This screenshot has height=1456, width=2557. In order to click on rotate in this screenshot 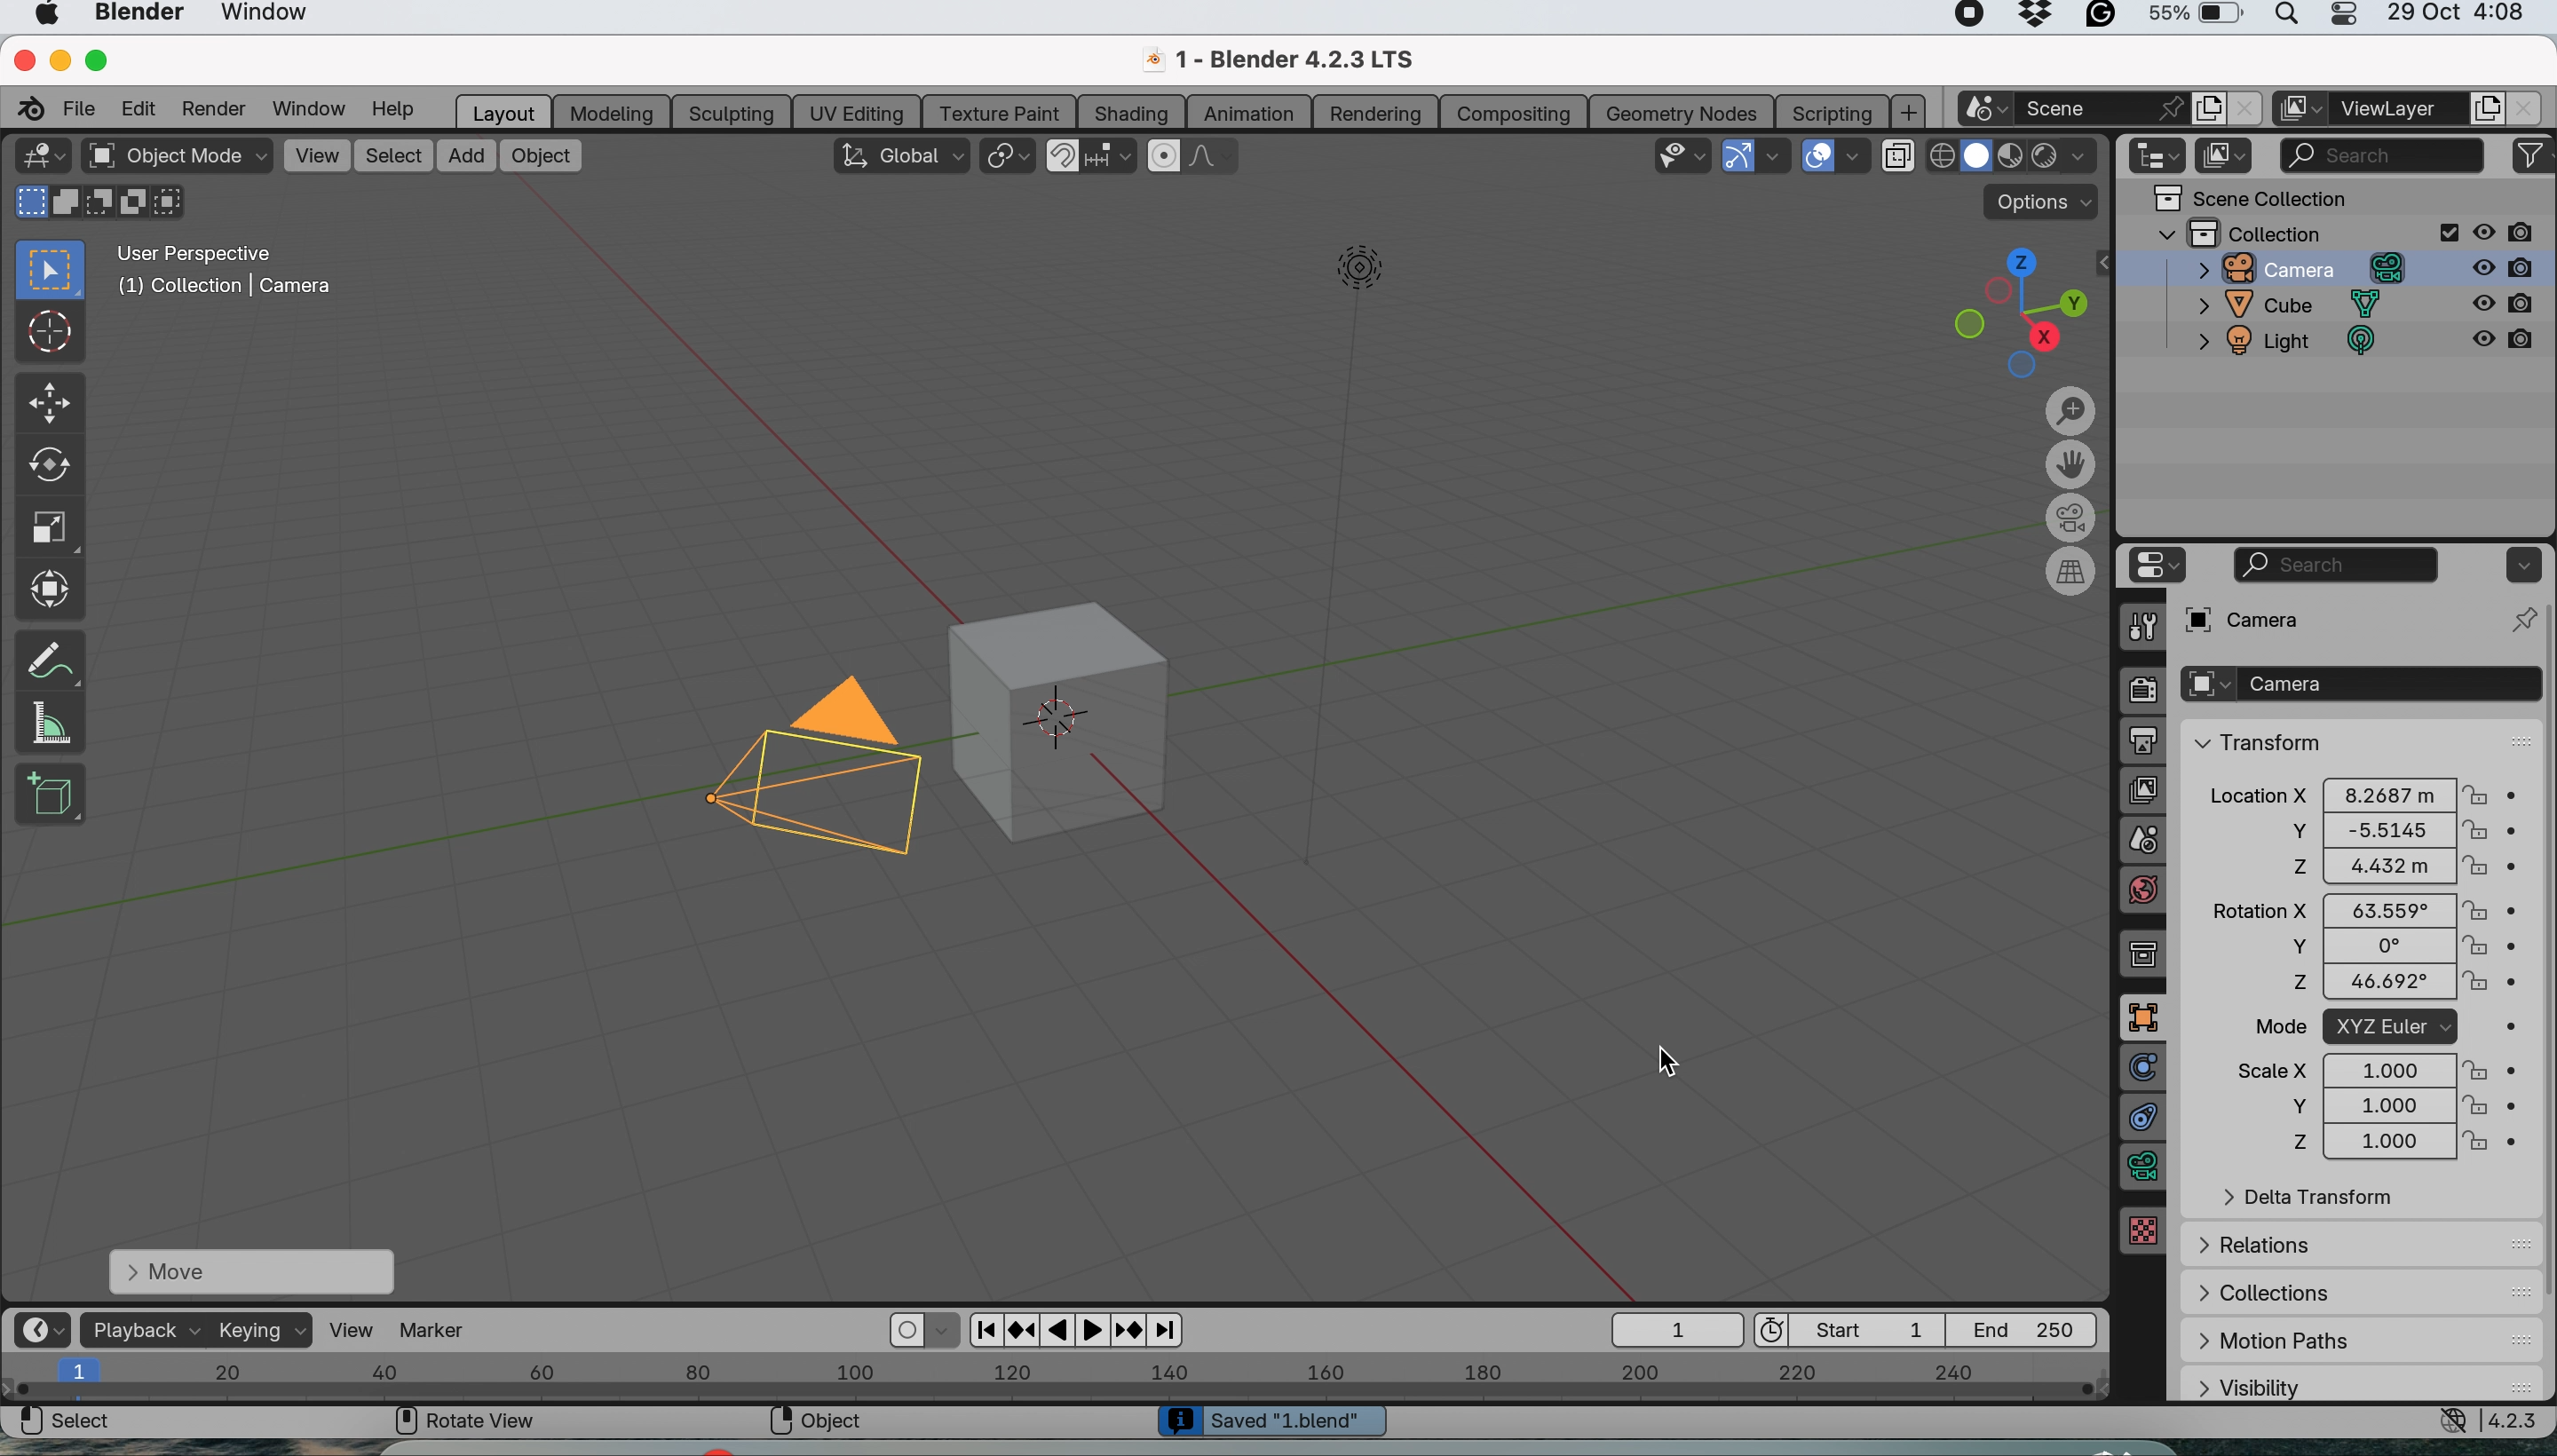, I will do `click(47, 465)`.